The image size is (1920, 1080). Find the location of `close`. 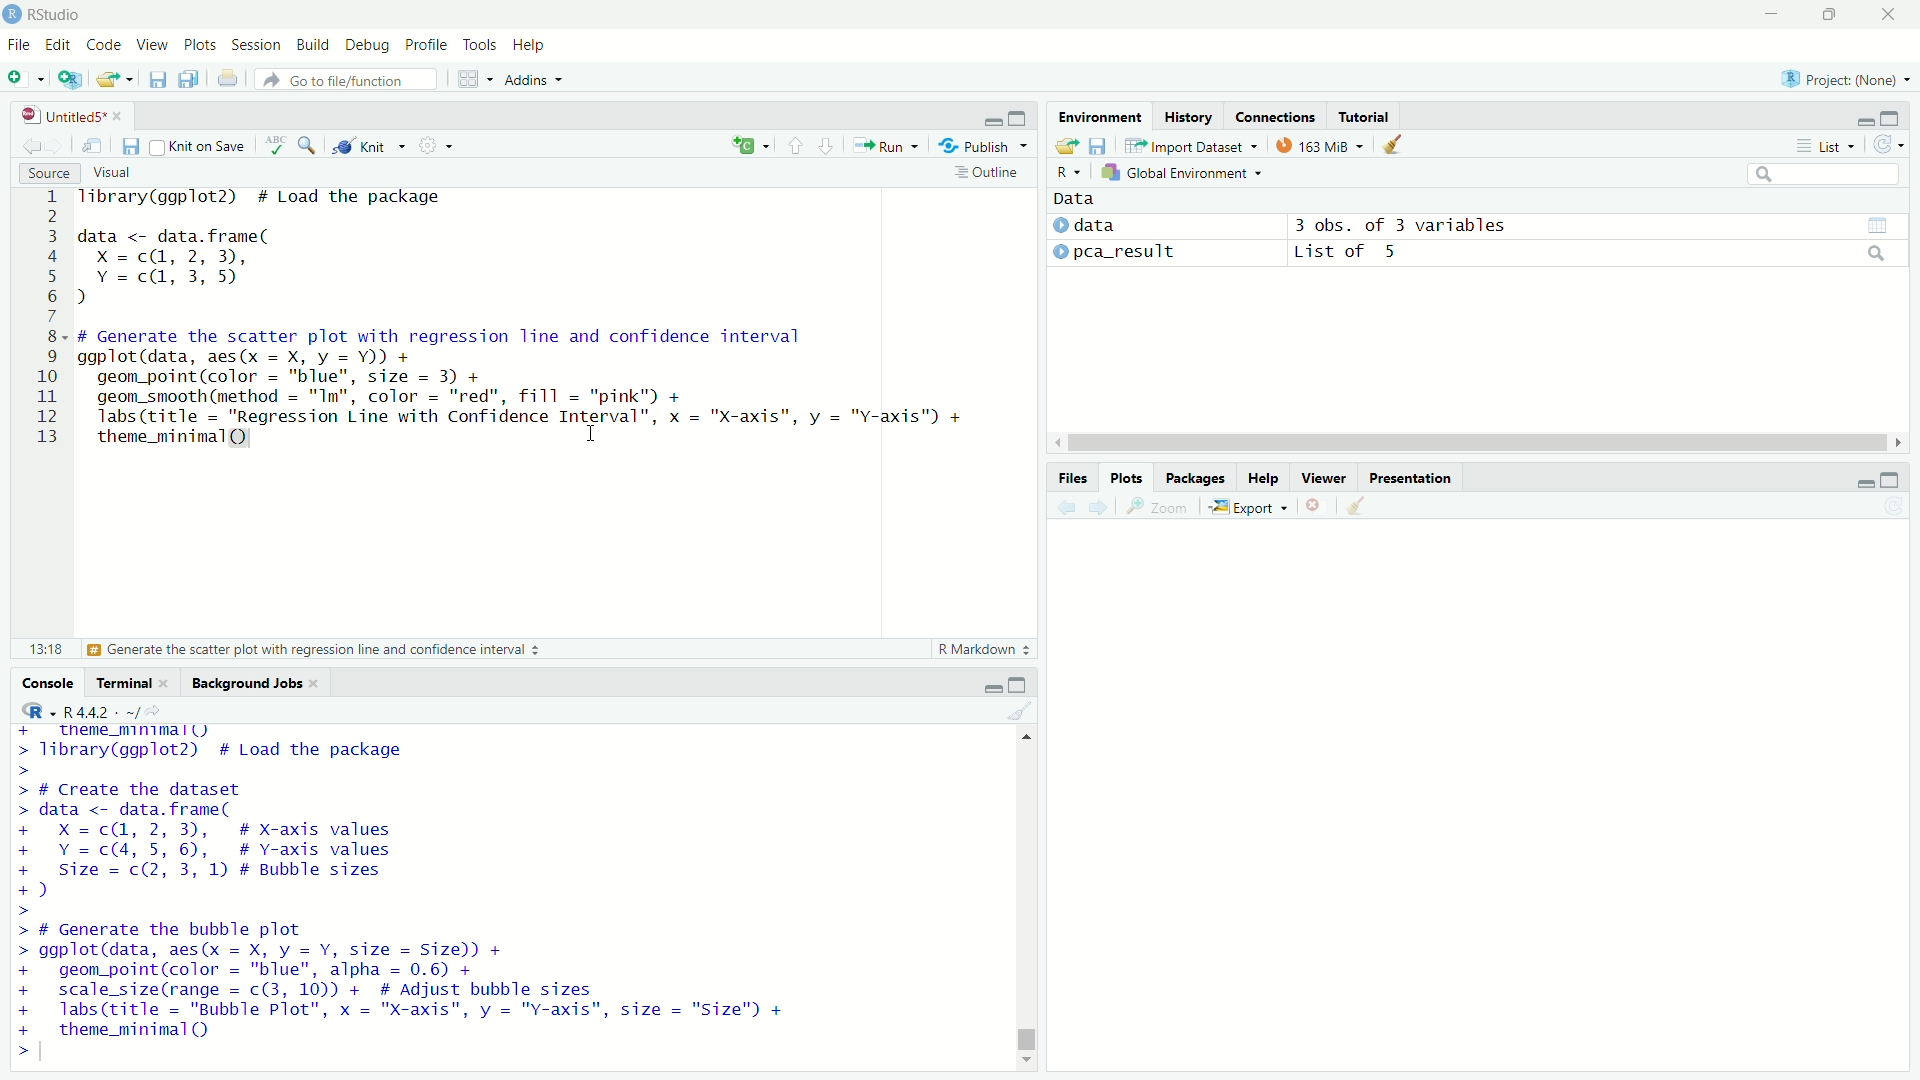

close is located at coordinates (1889, 15).